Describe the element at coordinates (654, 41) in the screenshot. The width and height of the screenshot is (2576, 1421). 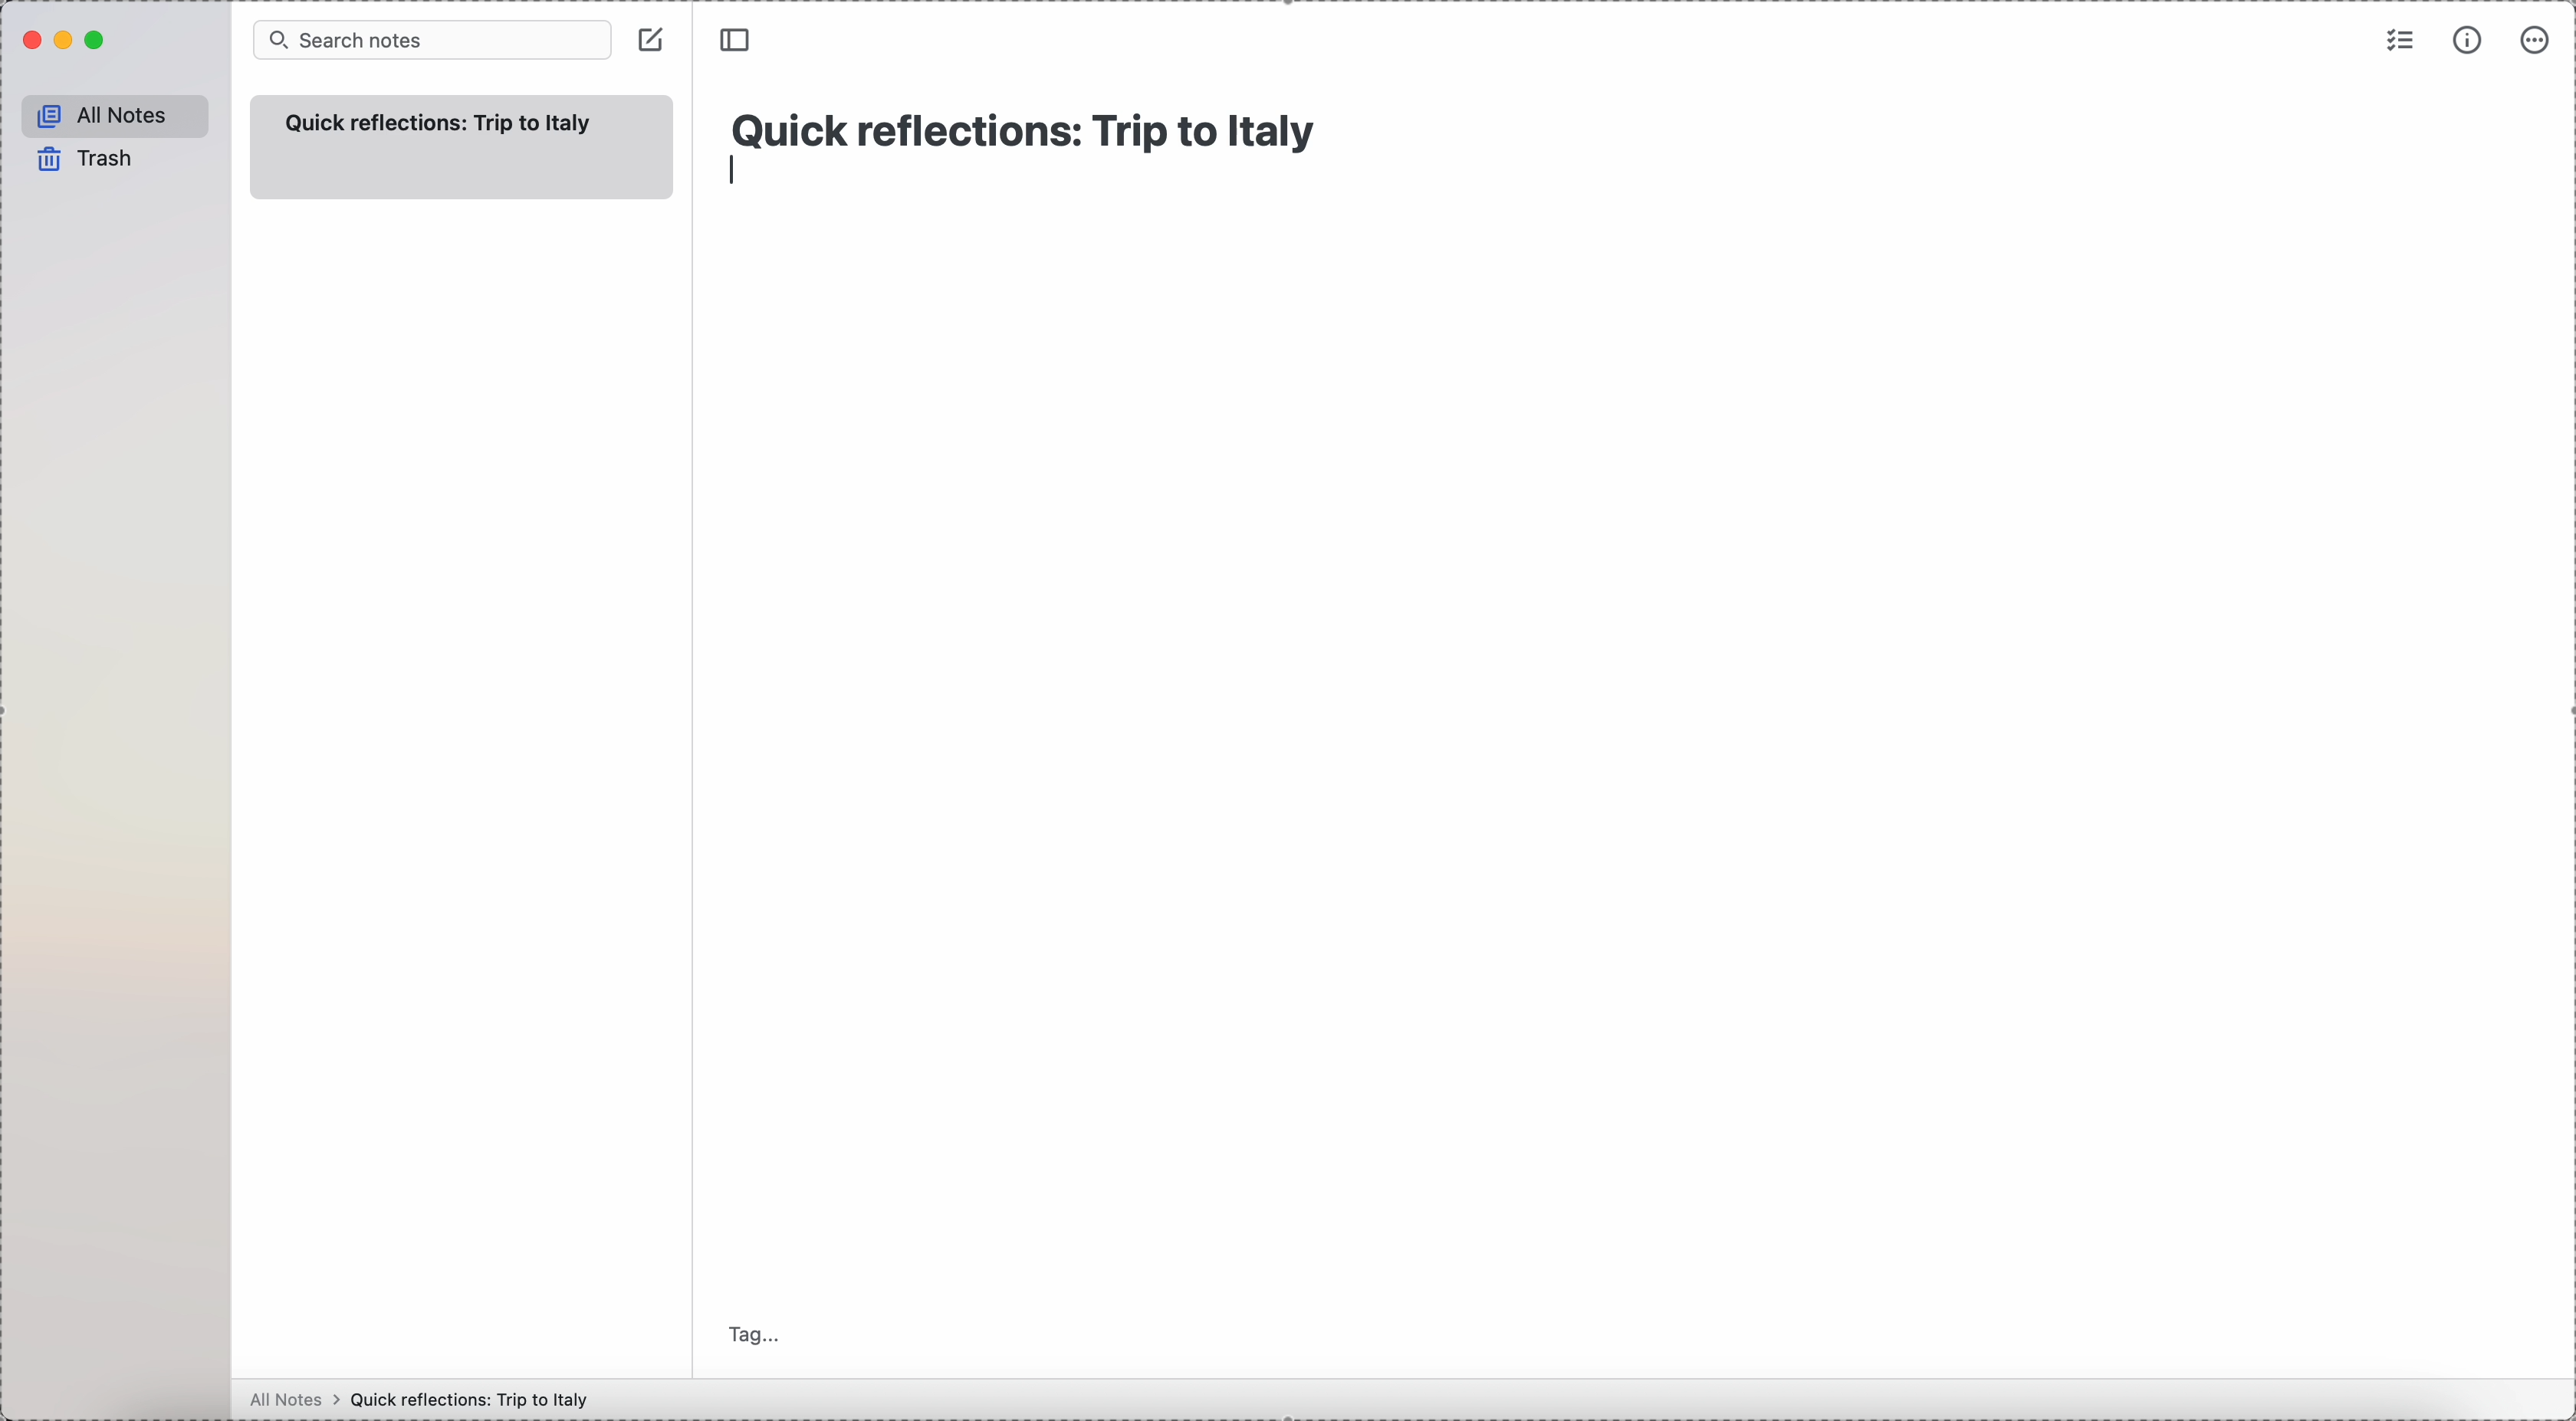
I see `click on create note` at that location.